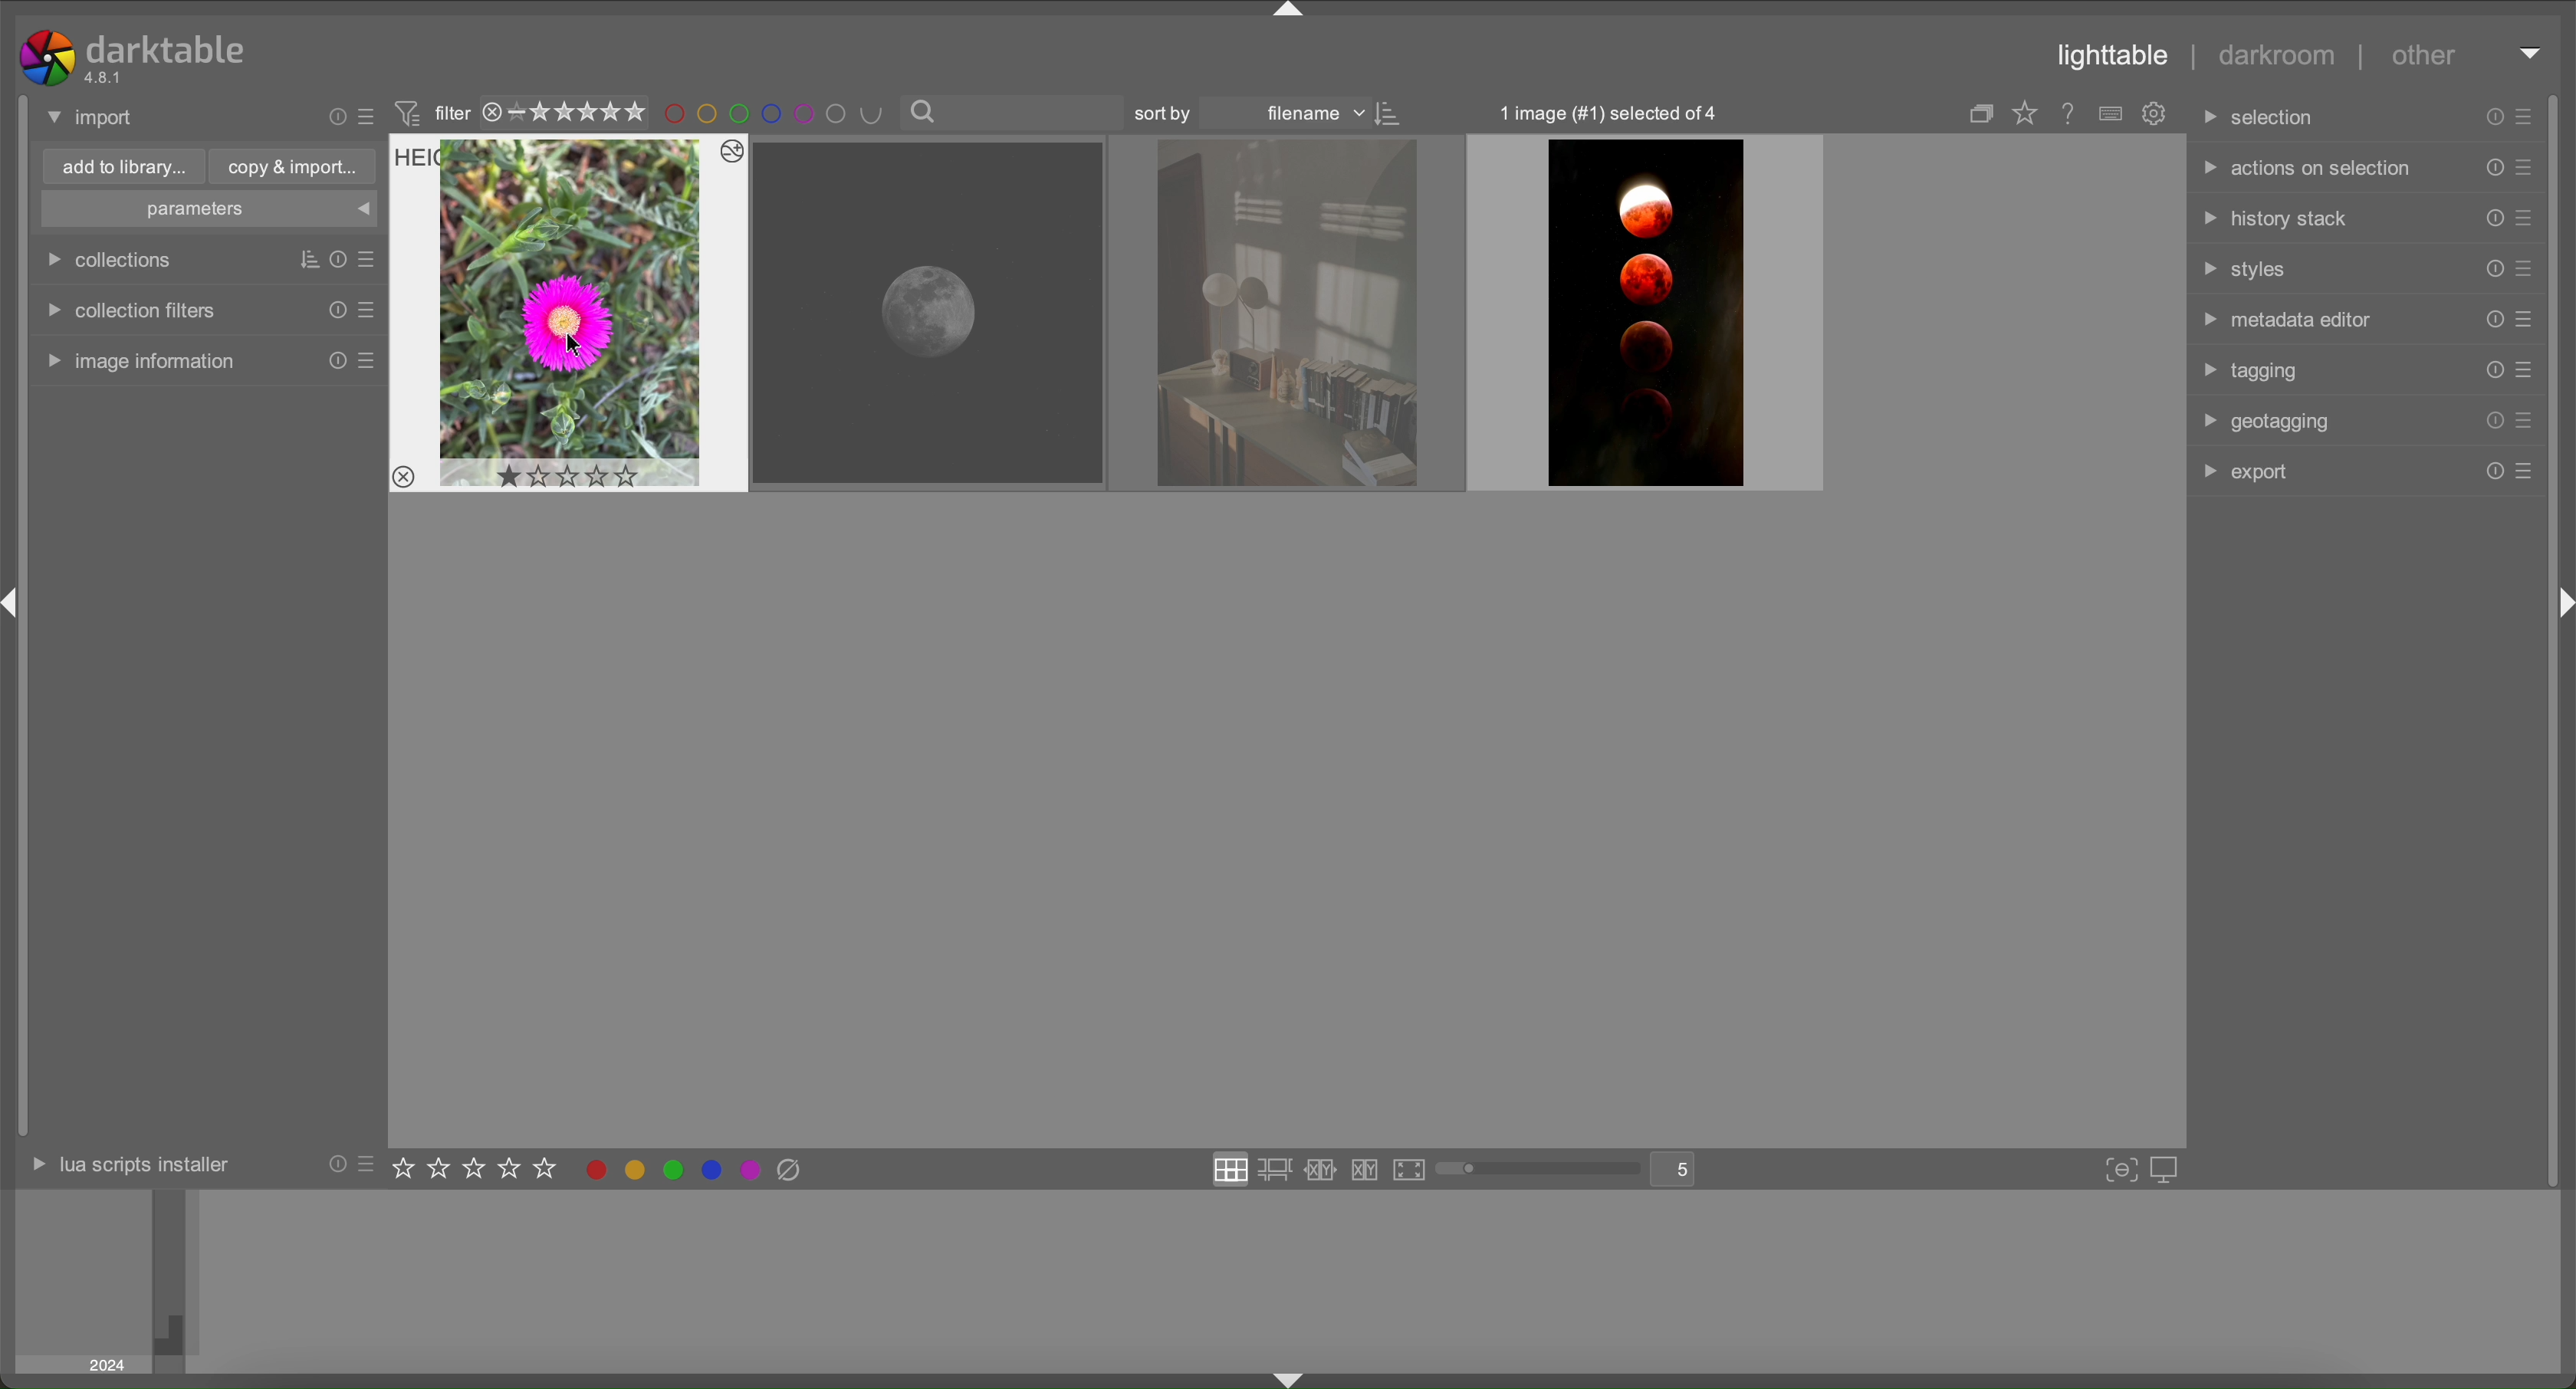  Describe the element at coordinates (105, 77) in the screenshot. I see `version` at that location.